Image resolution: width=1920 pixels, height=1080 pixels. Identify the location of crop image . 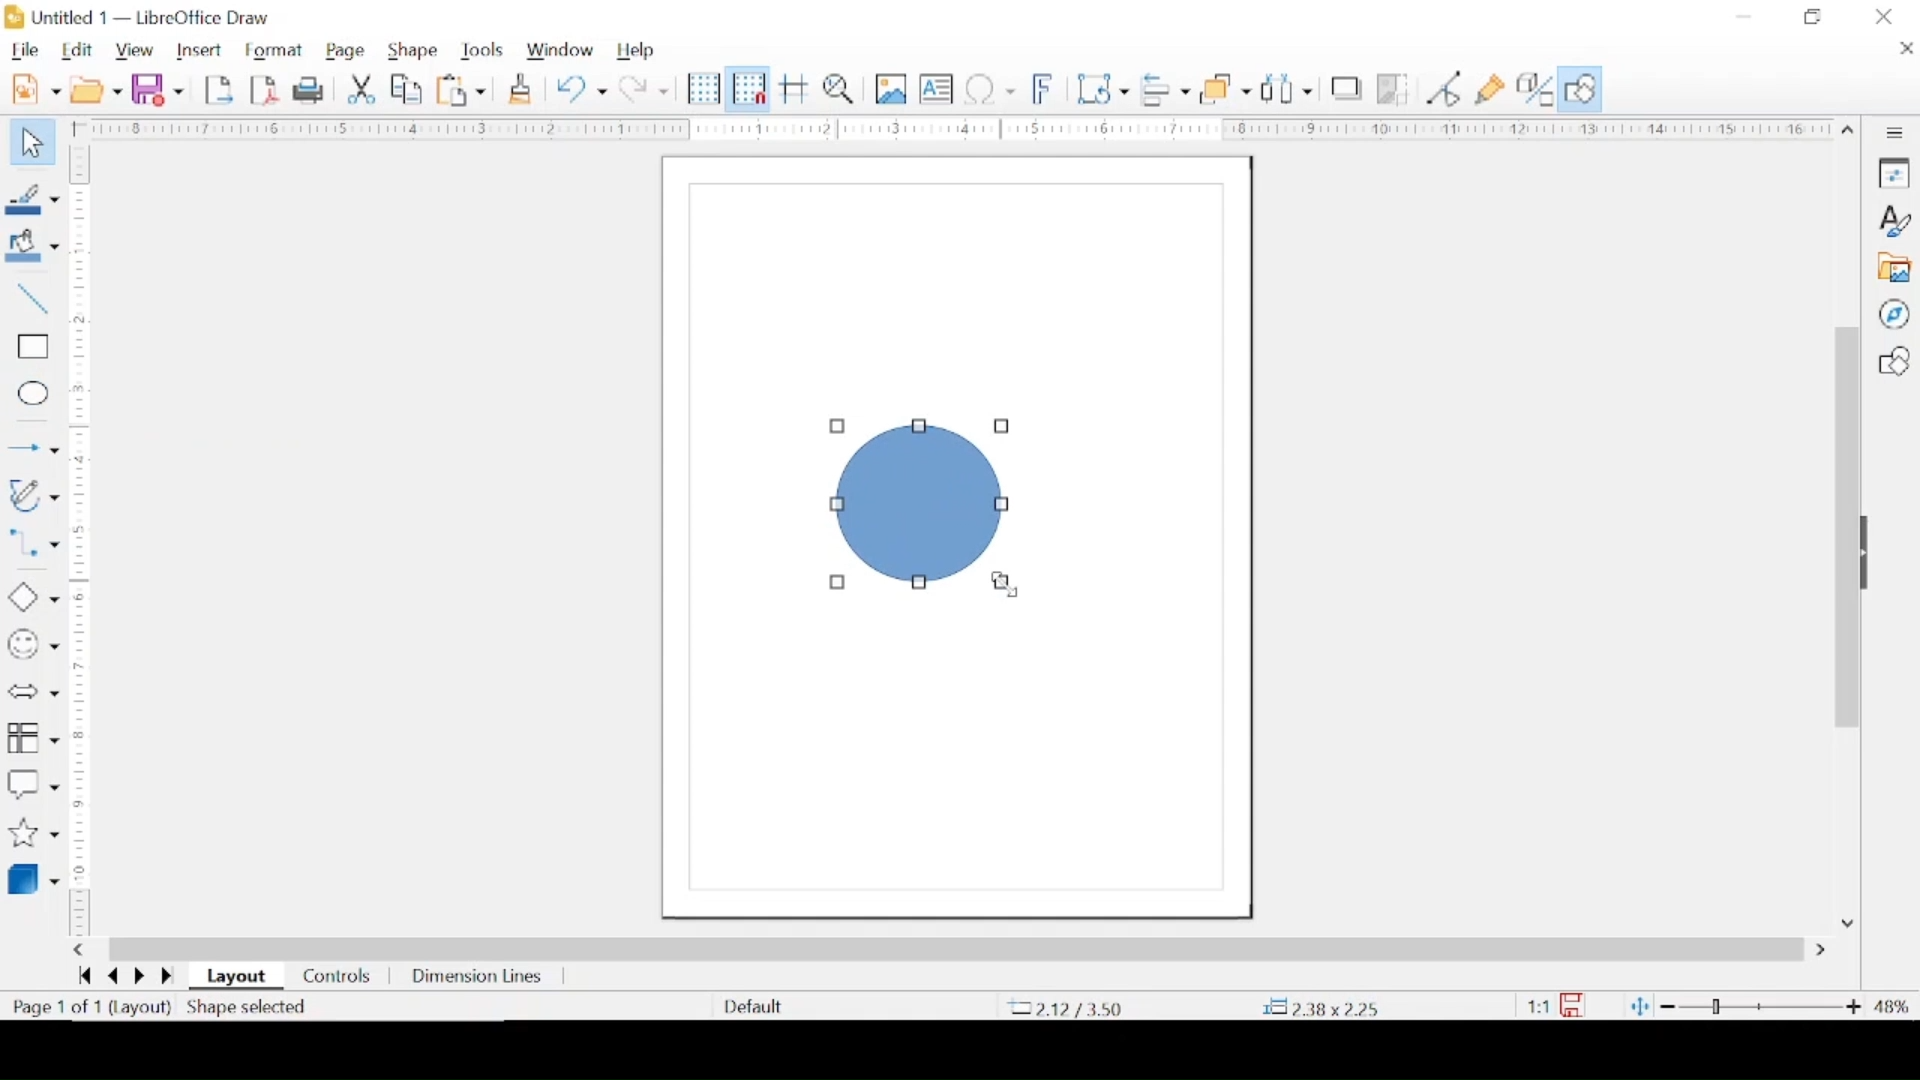
(1392, 89).